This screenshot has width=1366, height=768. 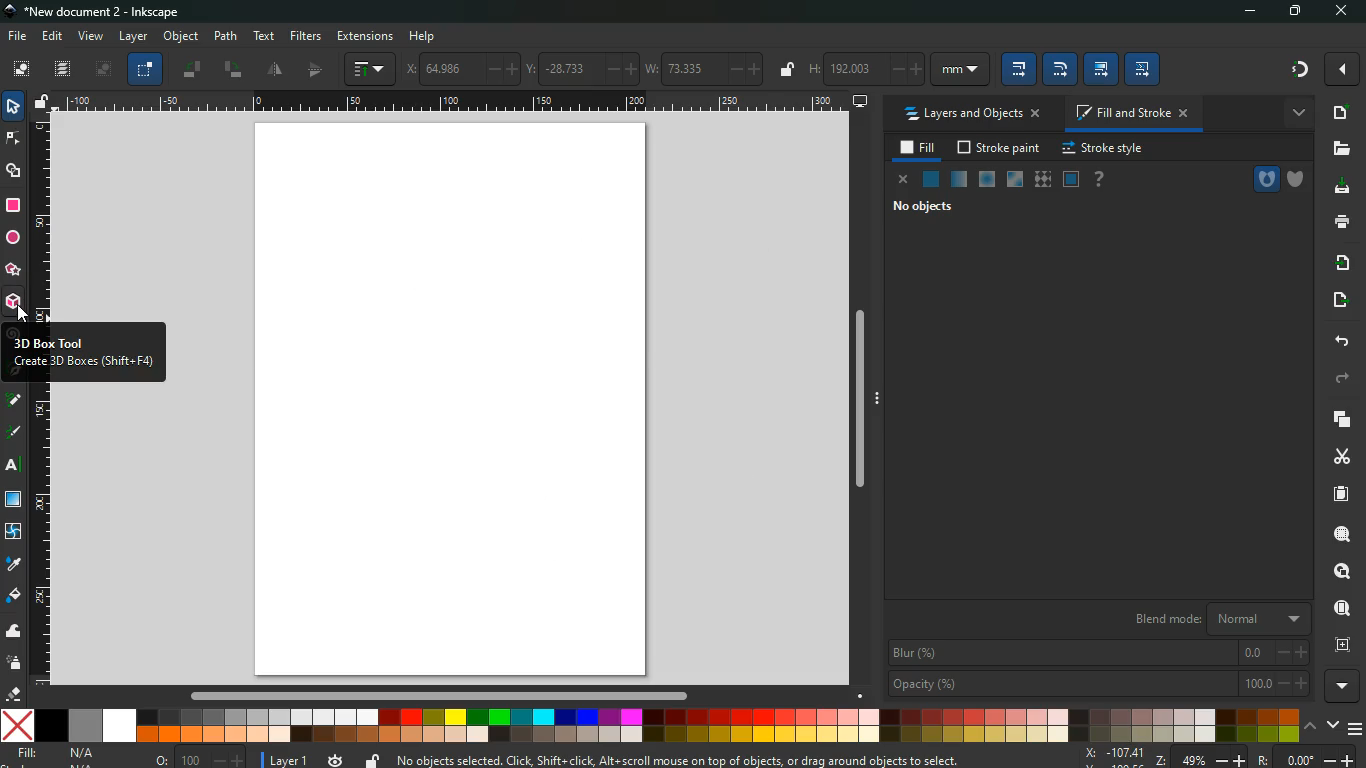 What do you see at coordinates (12, 206) in the screenshot?
I see `rectangle` at bounding box center [12, 206].